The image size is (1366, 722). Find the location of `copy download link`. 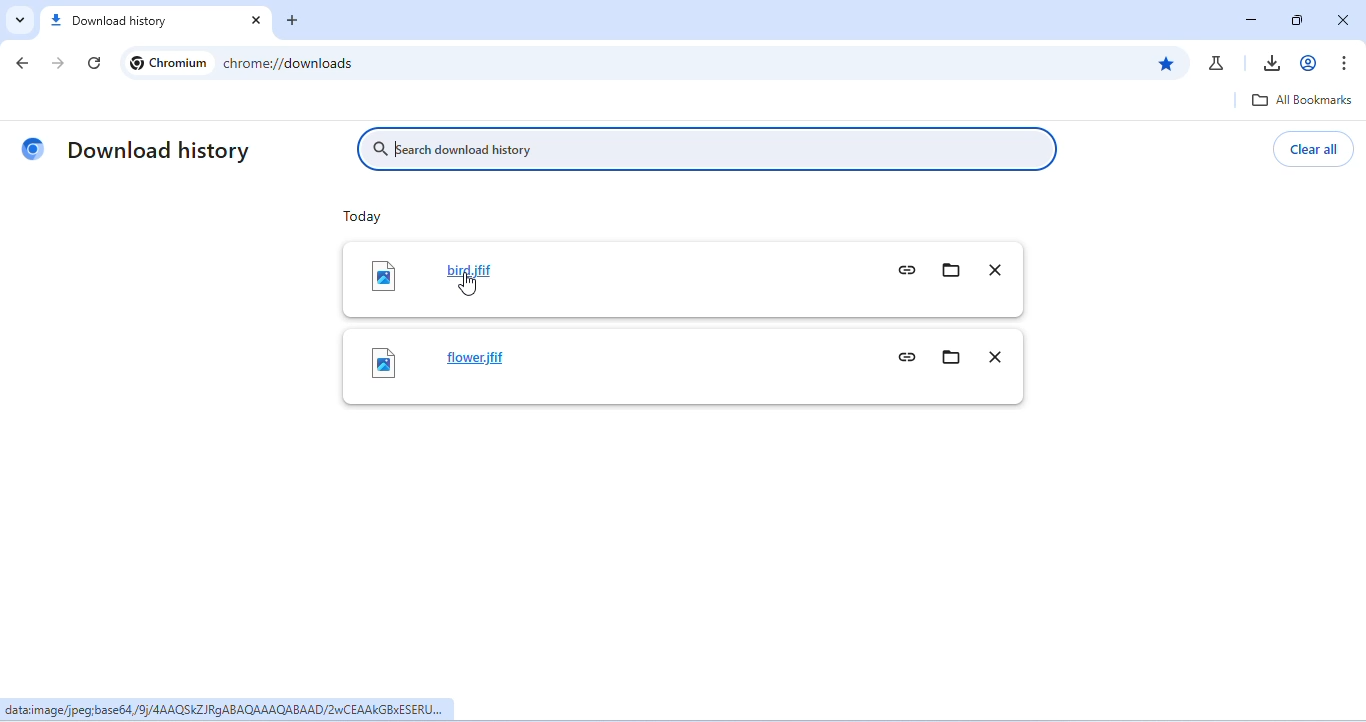

copy download link is located at coordinates (908, 354).